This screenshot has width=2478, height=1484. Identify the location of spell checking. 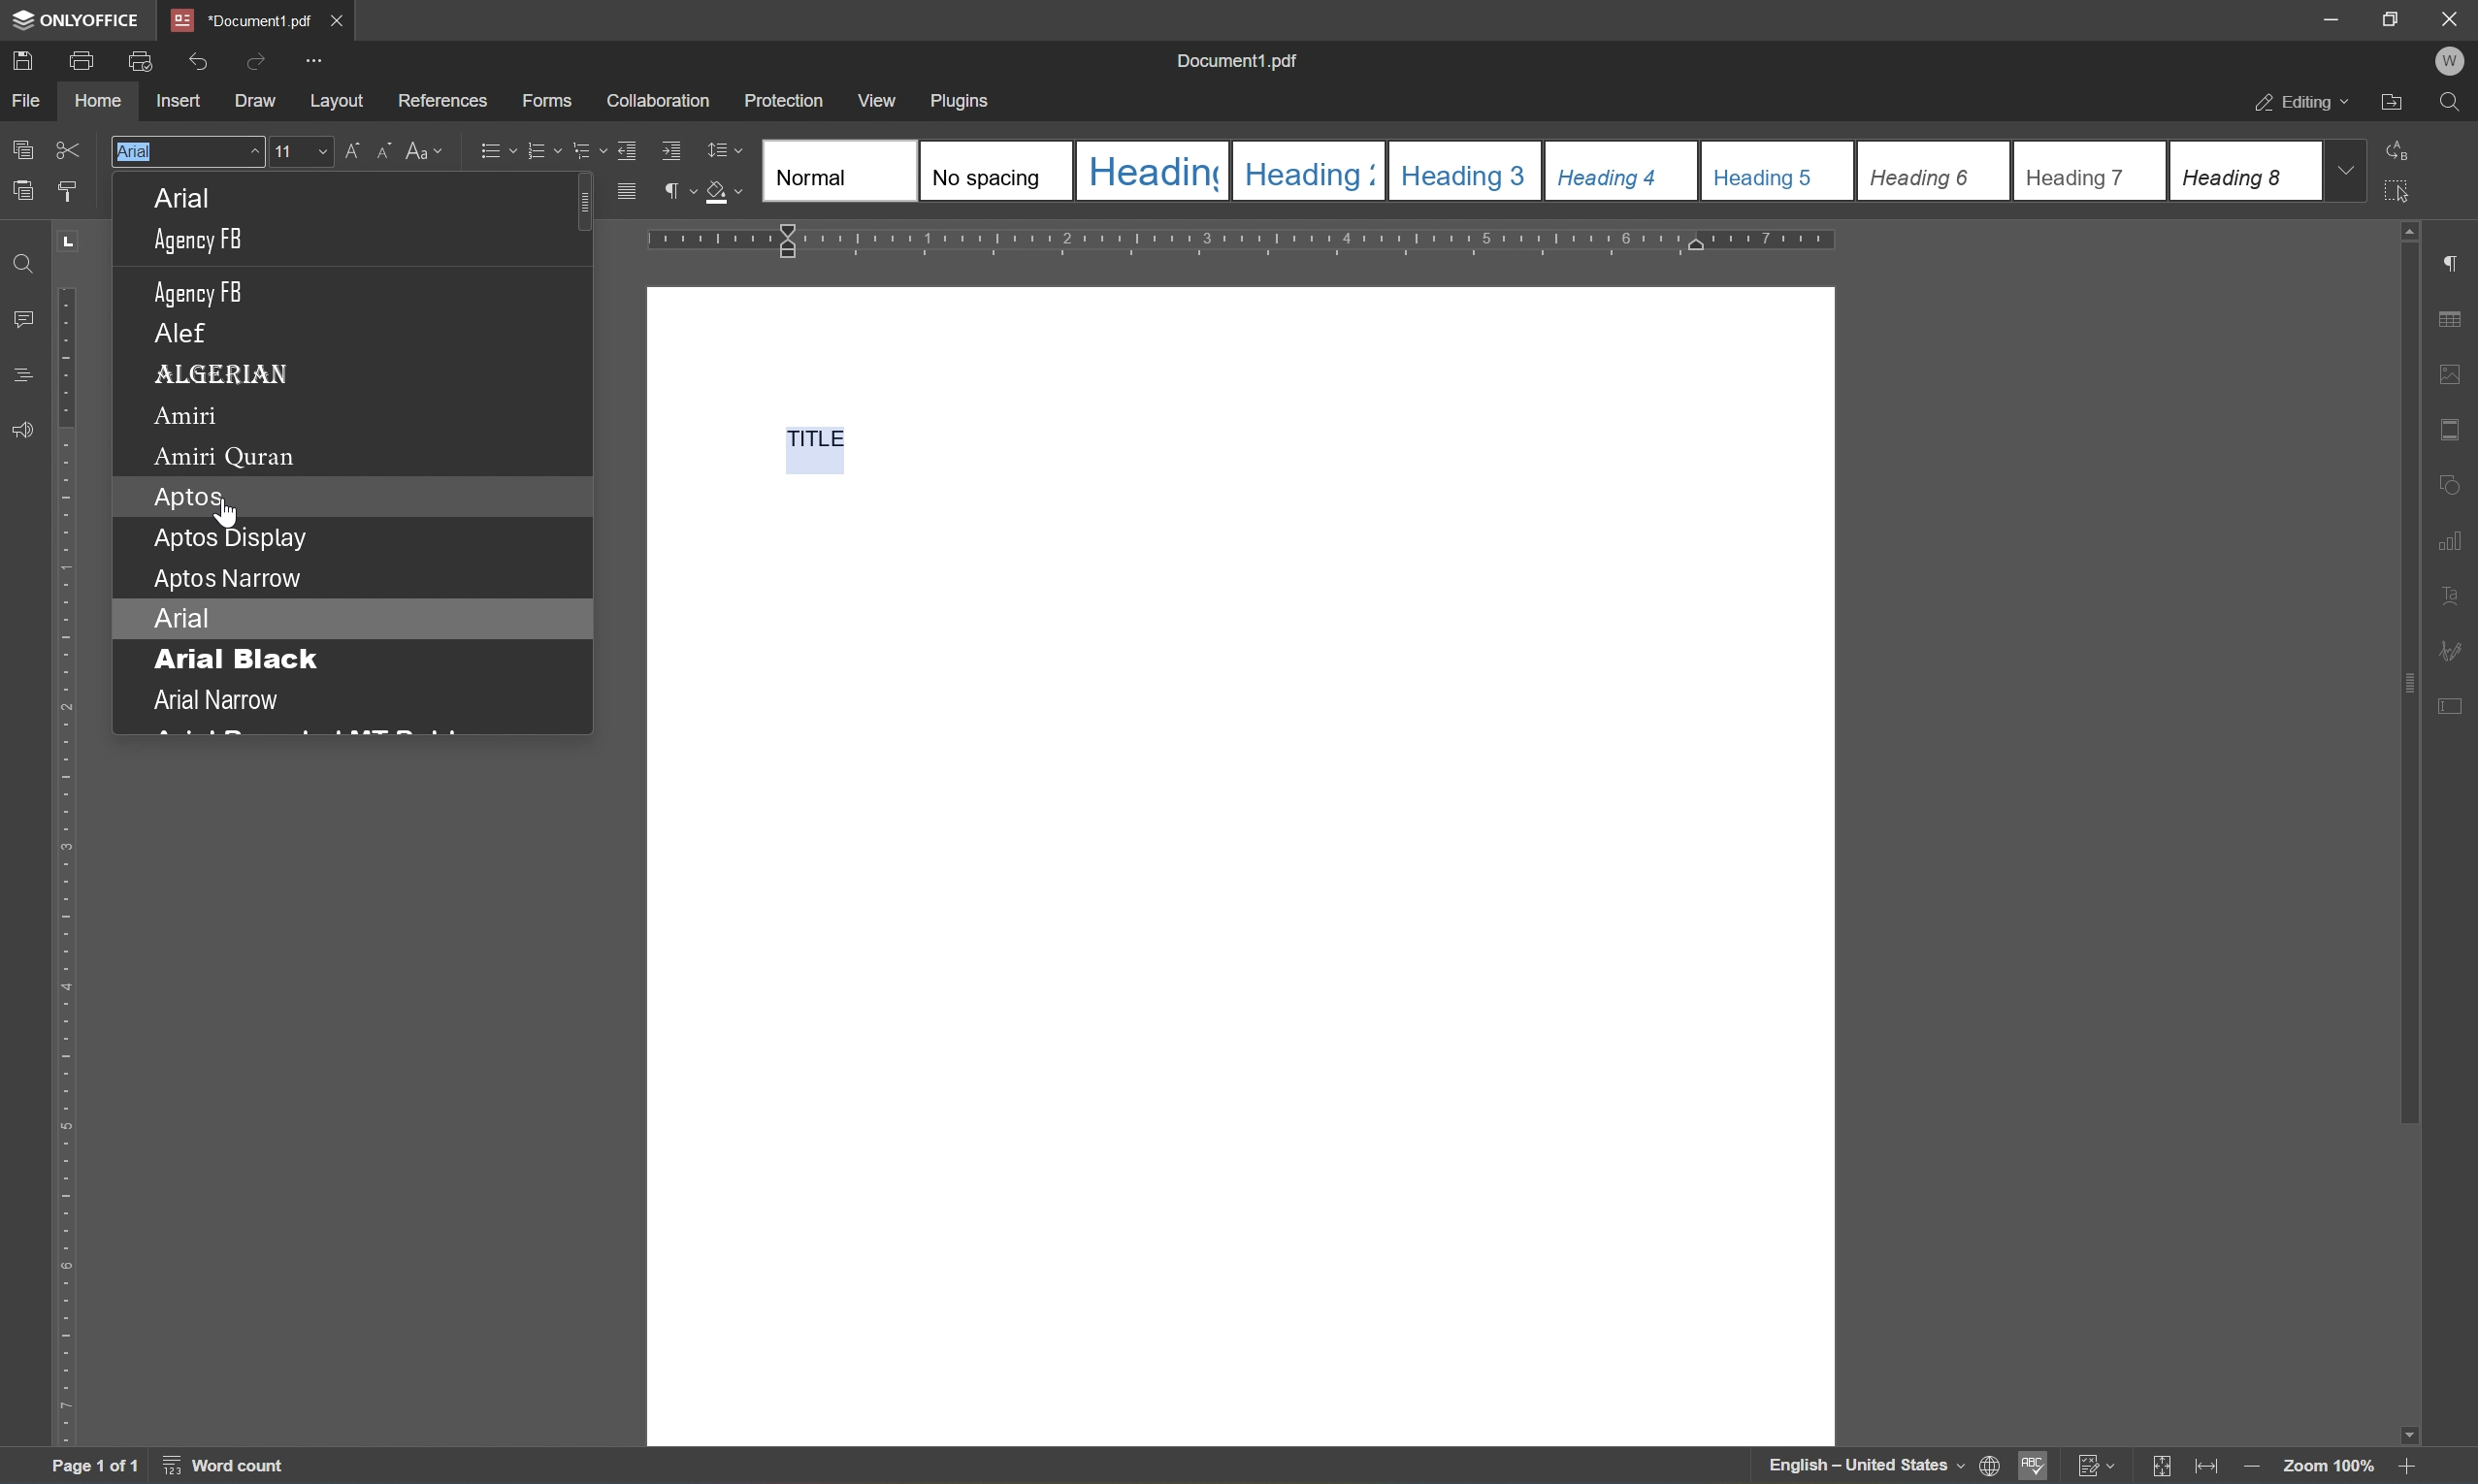
(2035, 1467).